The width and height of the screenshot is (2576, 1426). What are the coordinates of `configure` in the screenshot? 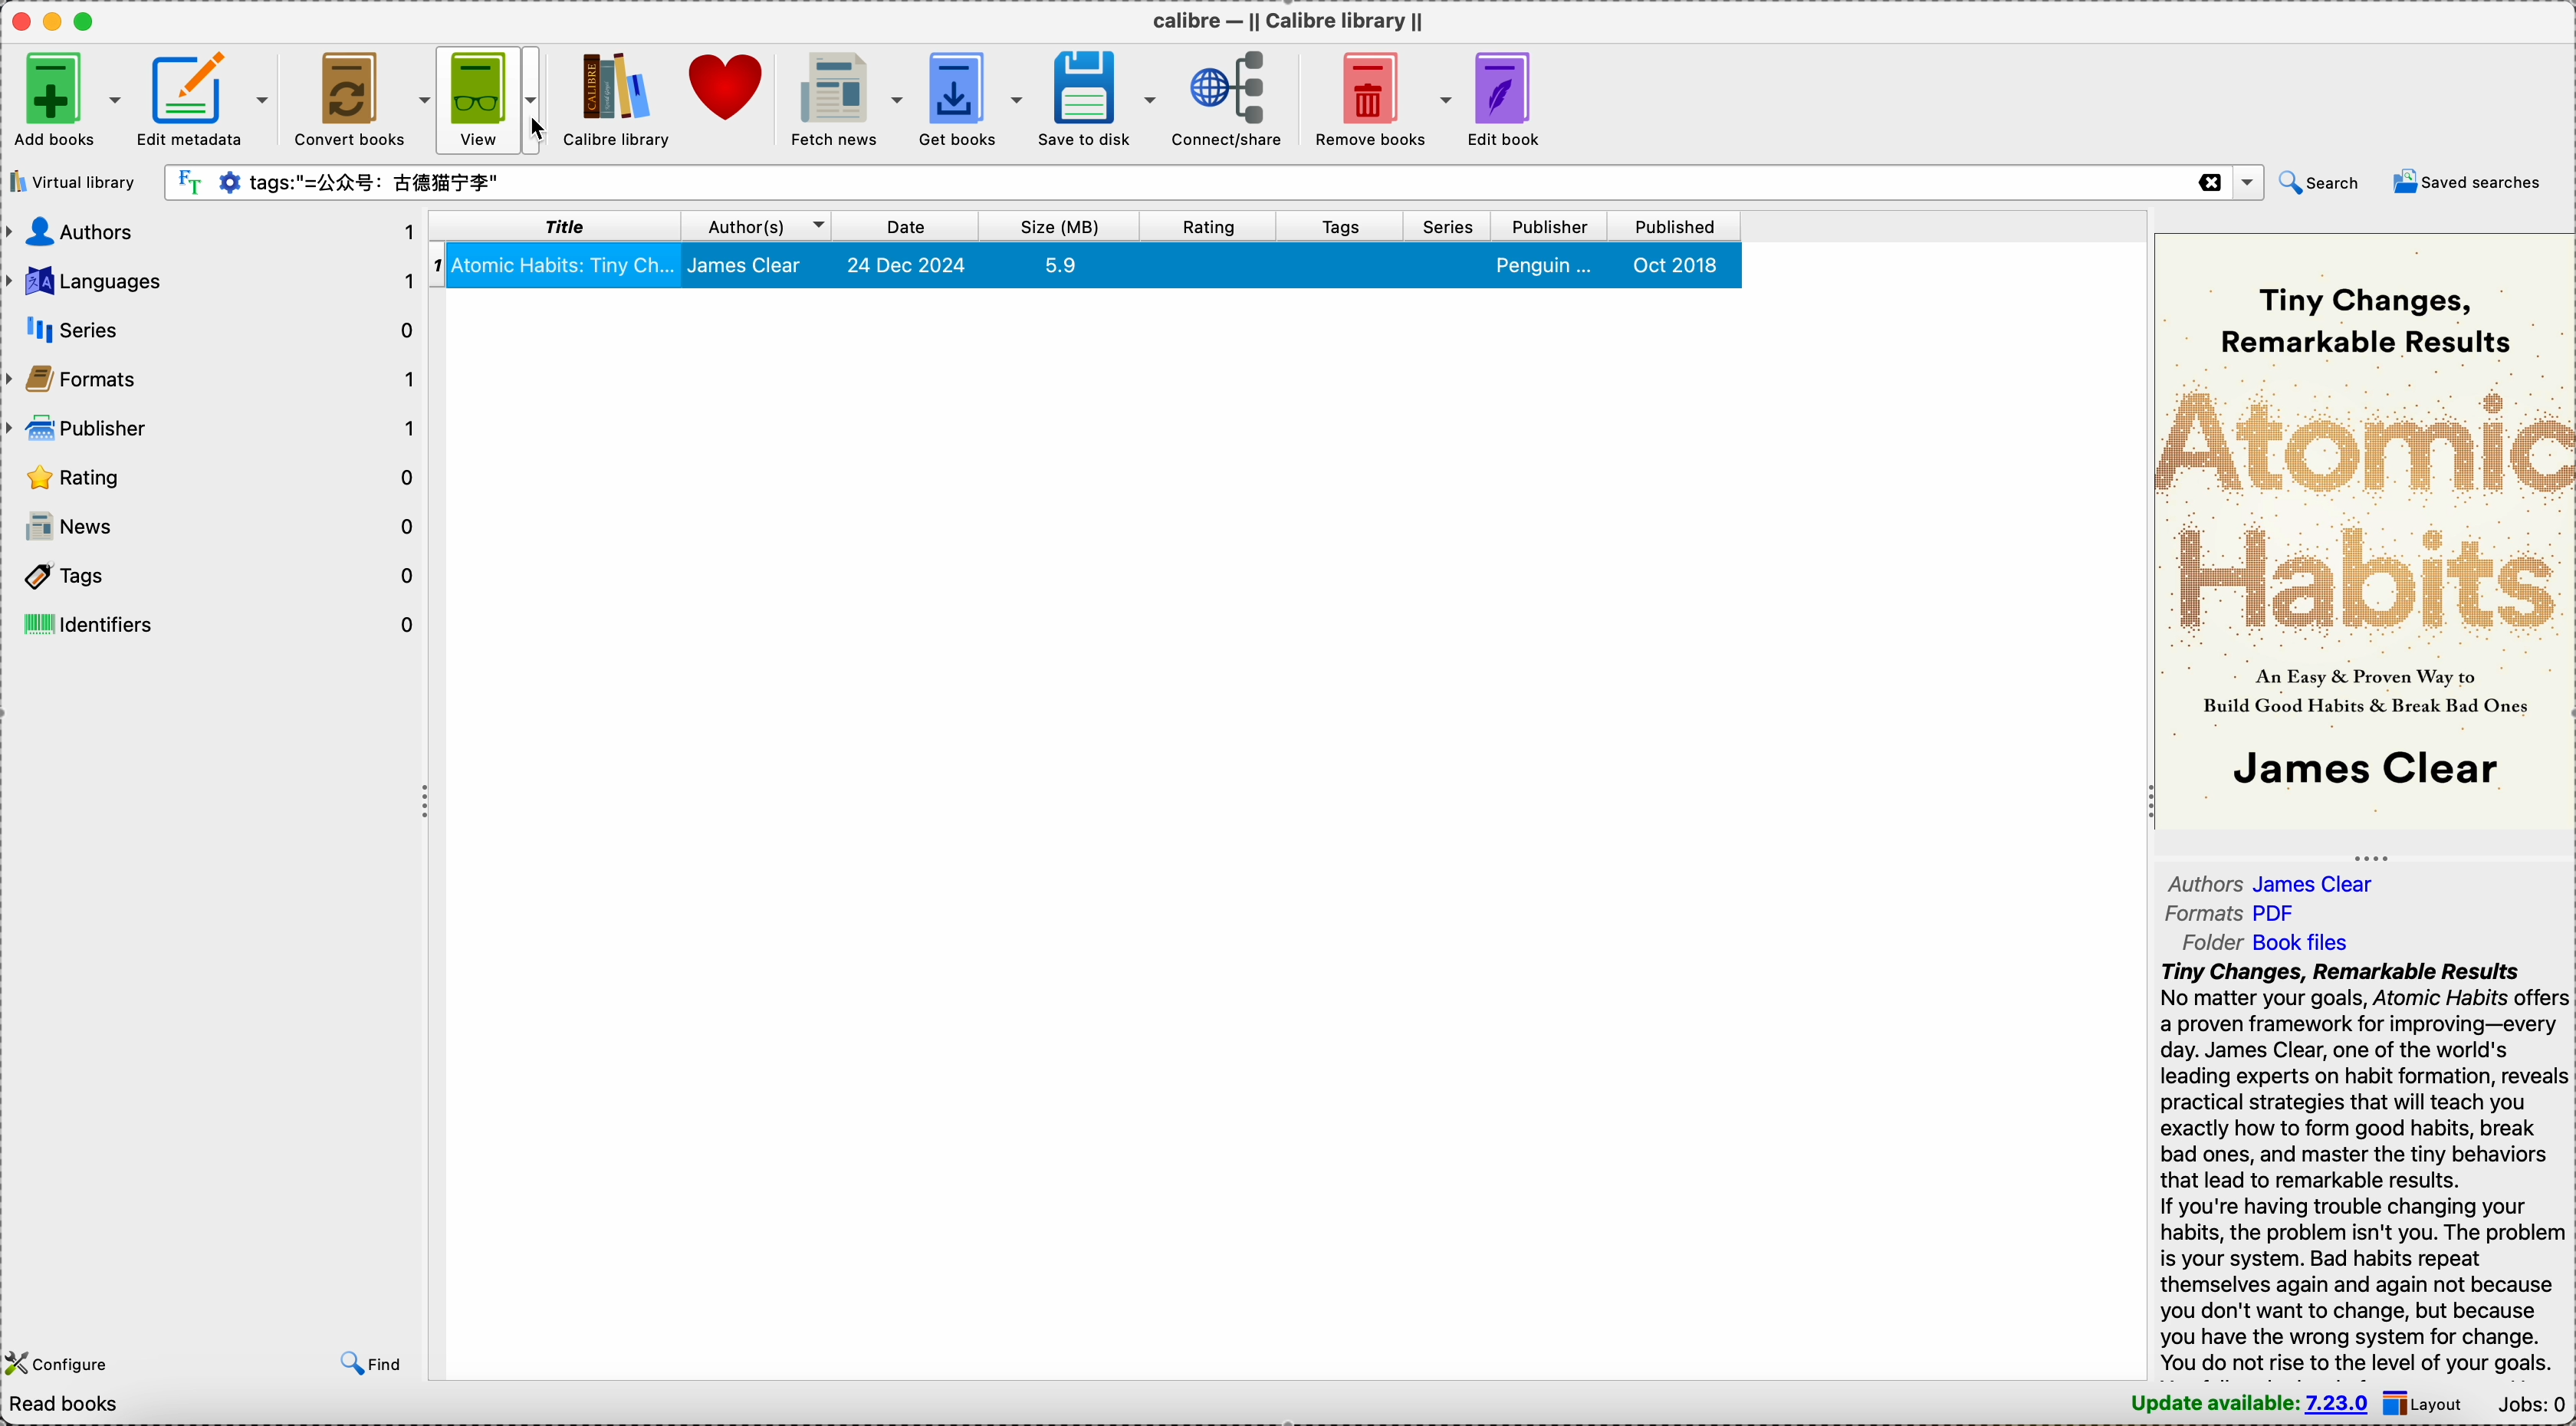 It's located at (63, 1362).